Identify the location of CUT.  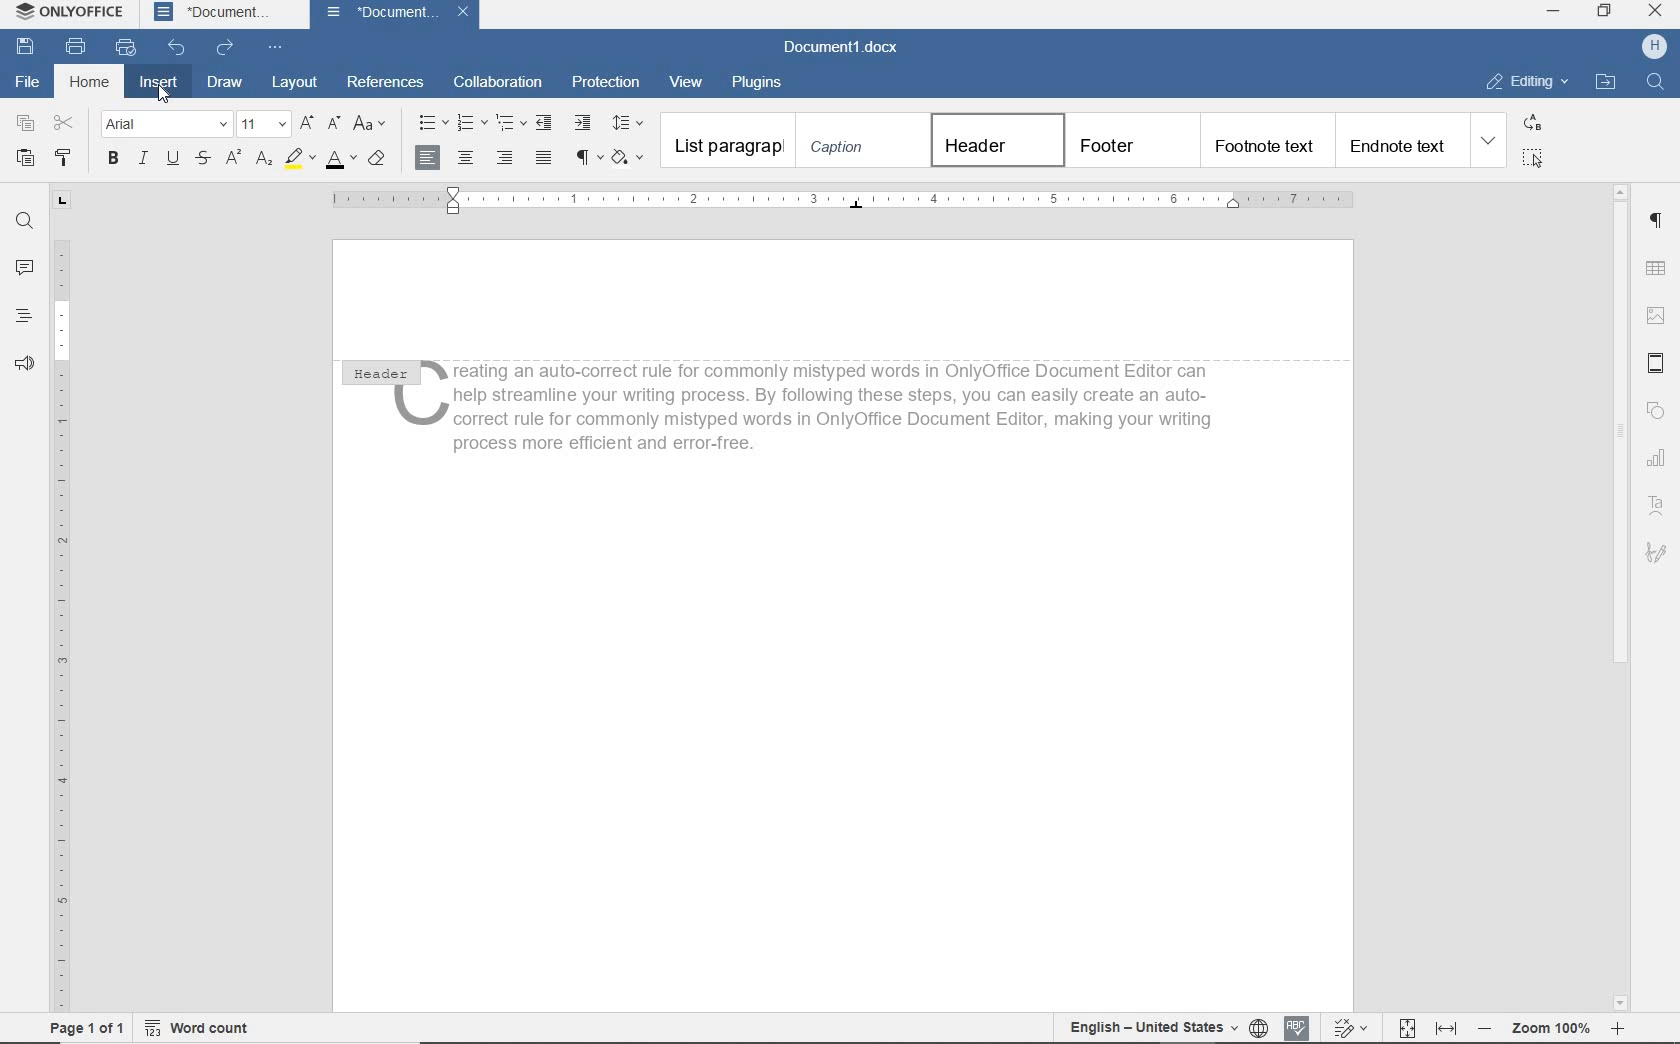
(64, 122).